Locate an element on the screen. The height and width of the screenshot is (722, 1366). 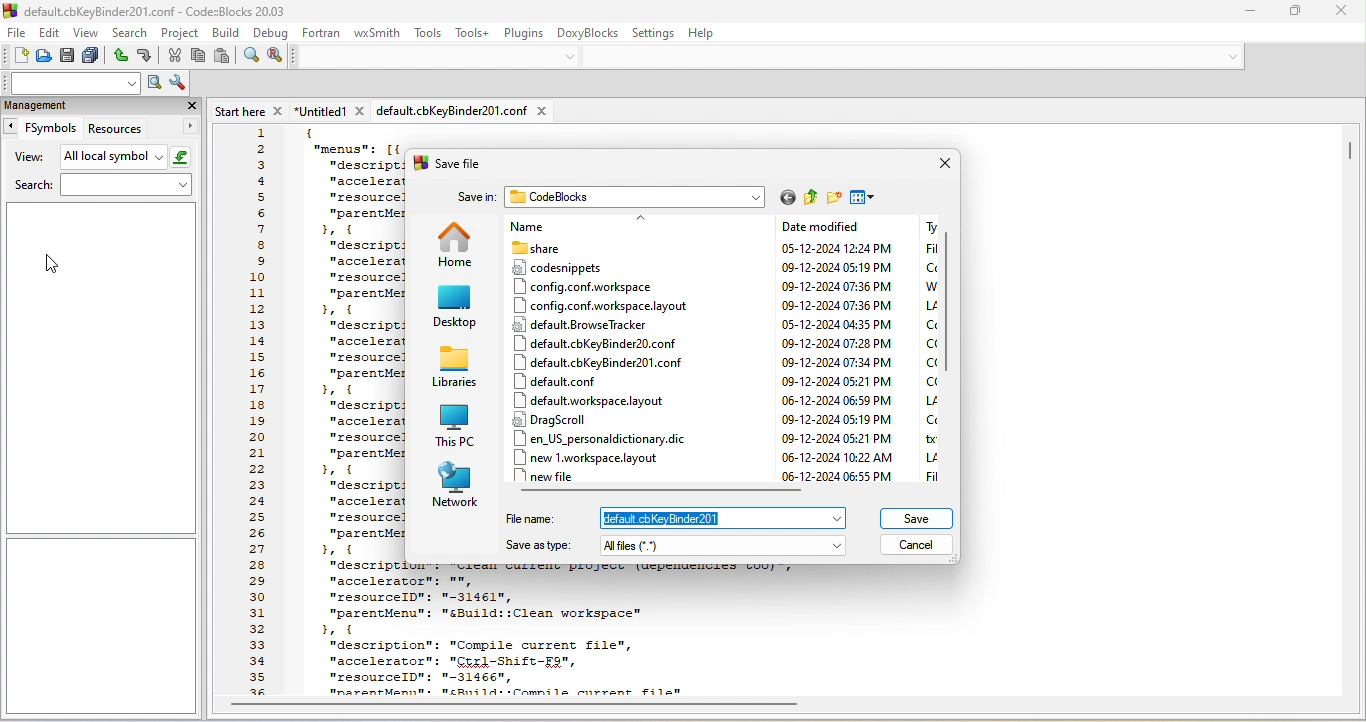
new file is located at coordinates (553, 476).